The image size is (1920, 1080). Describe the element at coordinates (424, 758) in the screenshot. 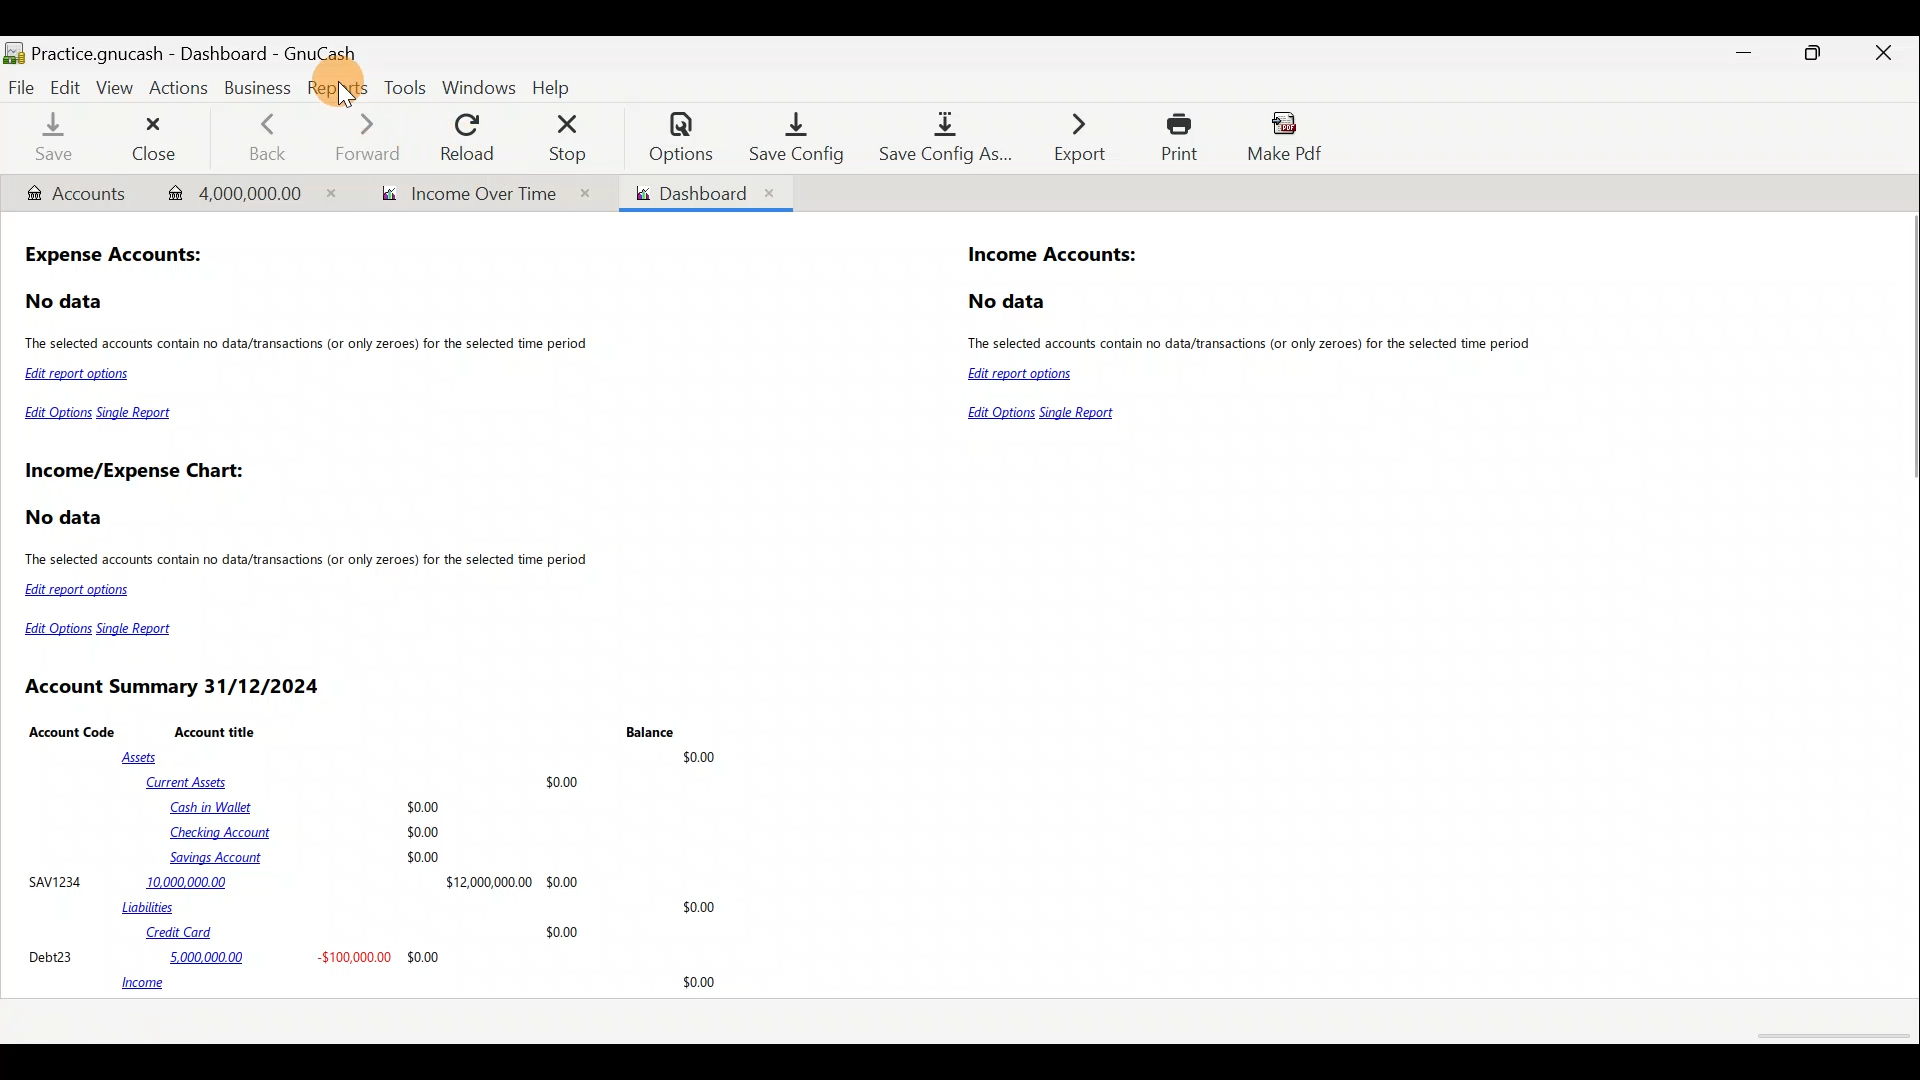

I see `Assets $0.00` at that location.